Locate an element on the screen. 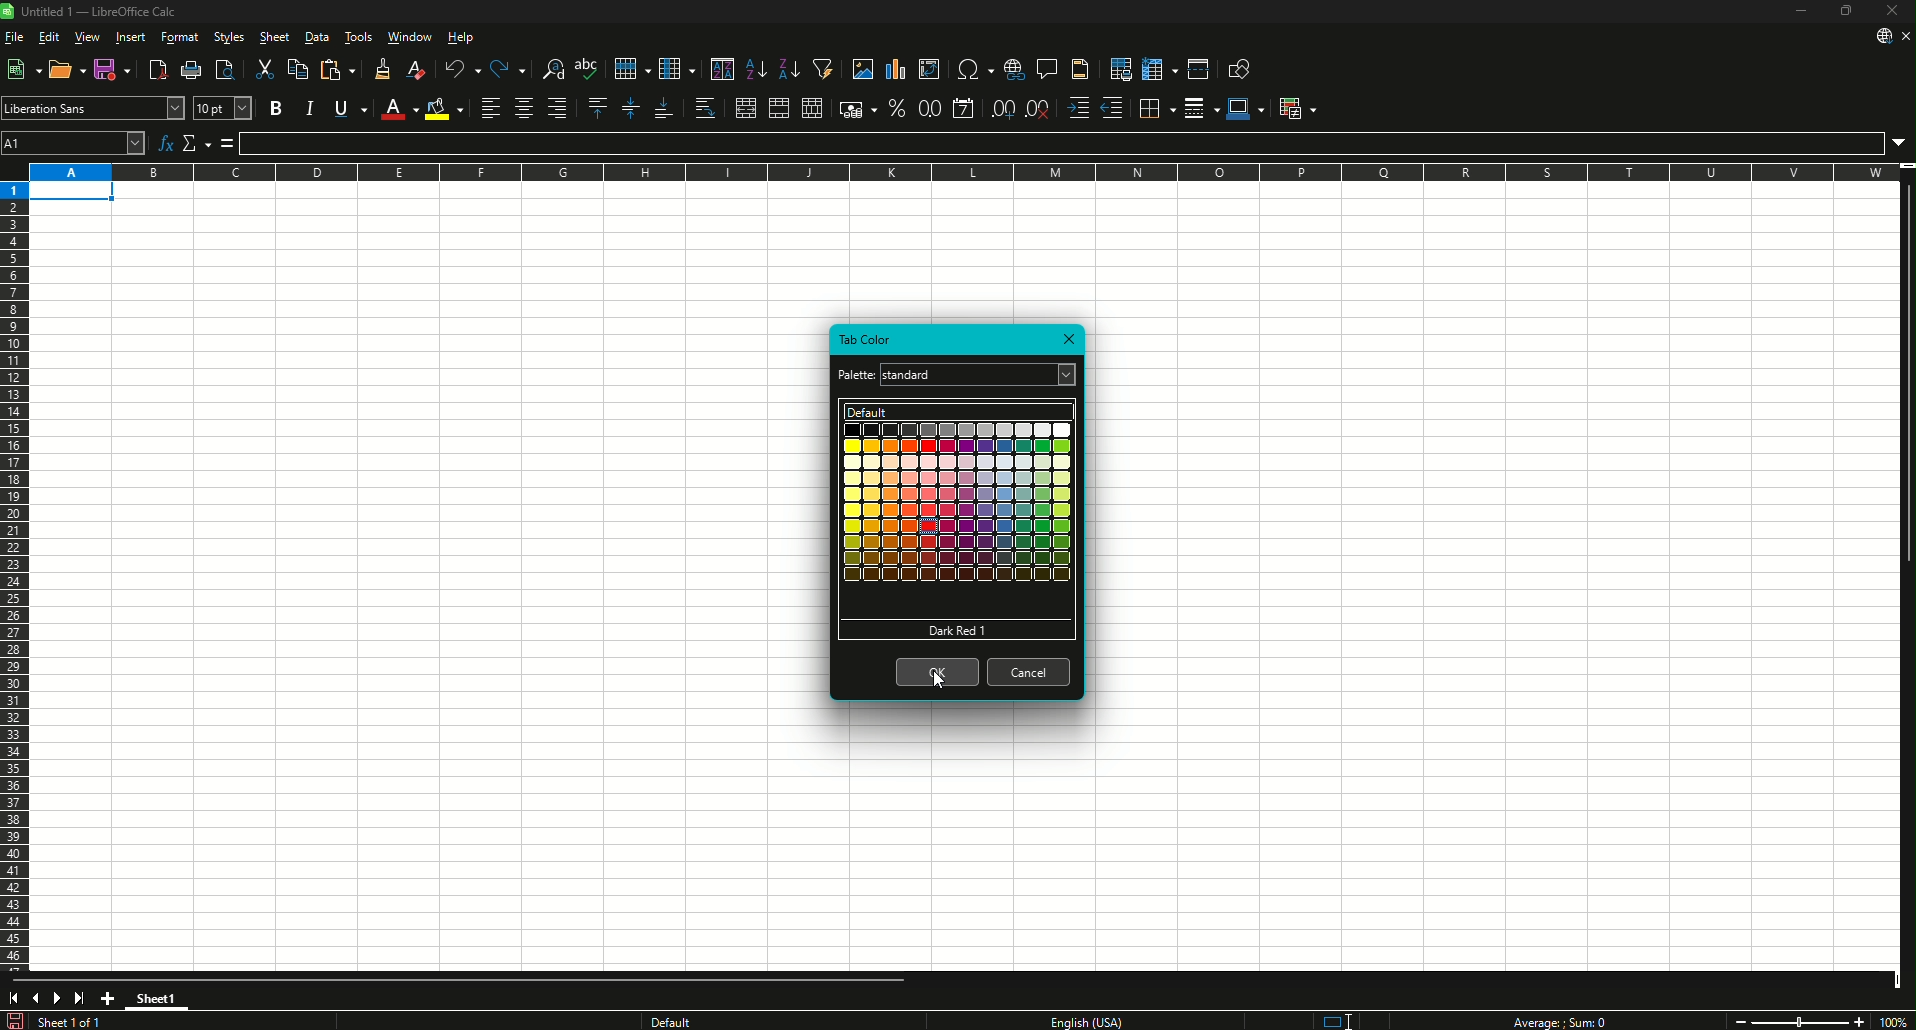 This screenshot has height=1030, width=1916. Data is located at coordinates (316, 36).